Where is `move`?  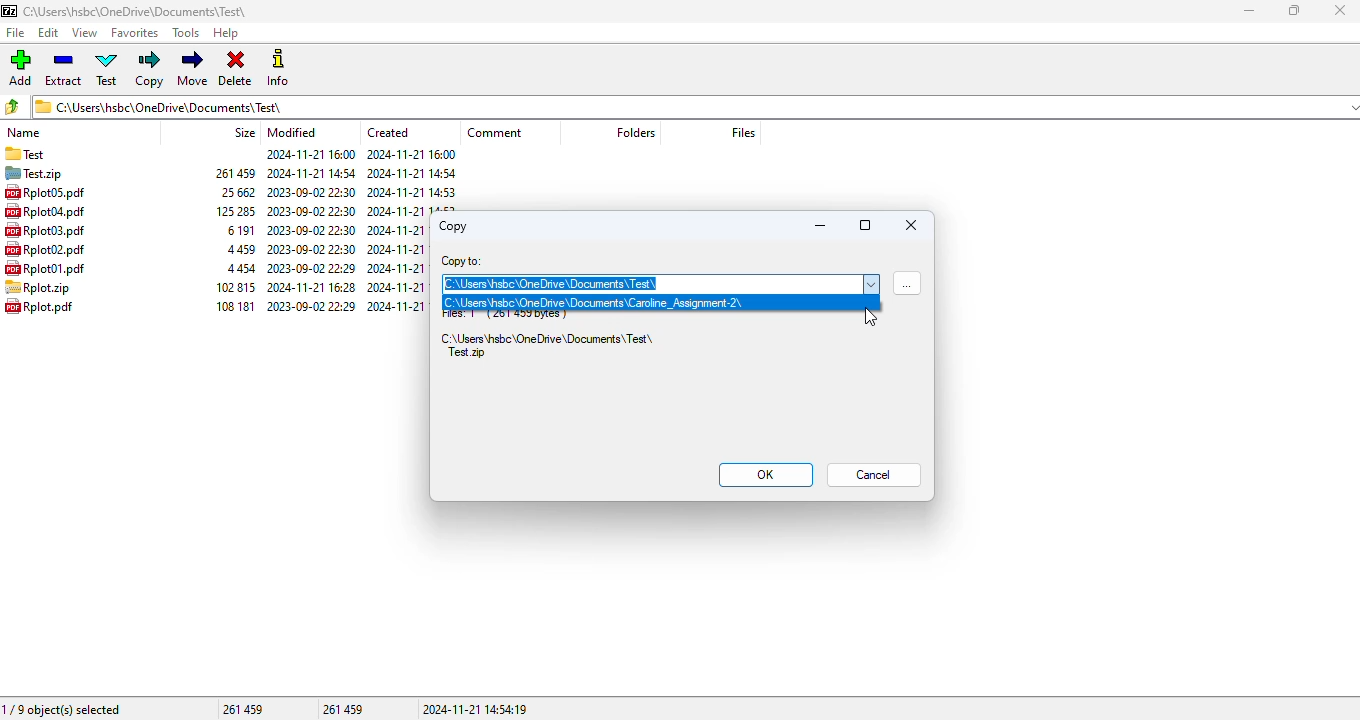 move is located at coordinates (194, 69).